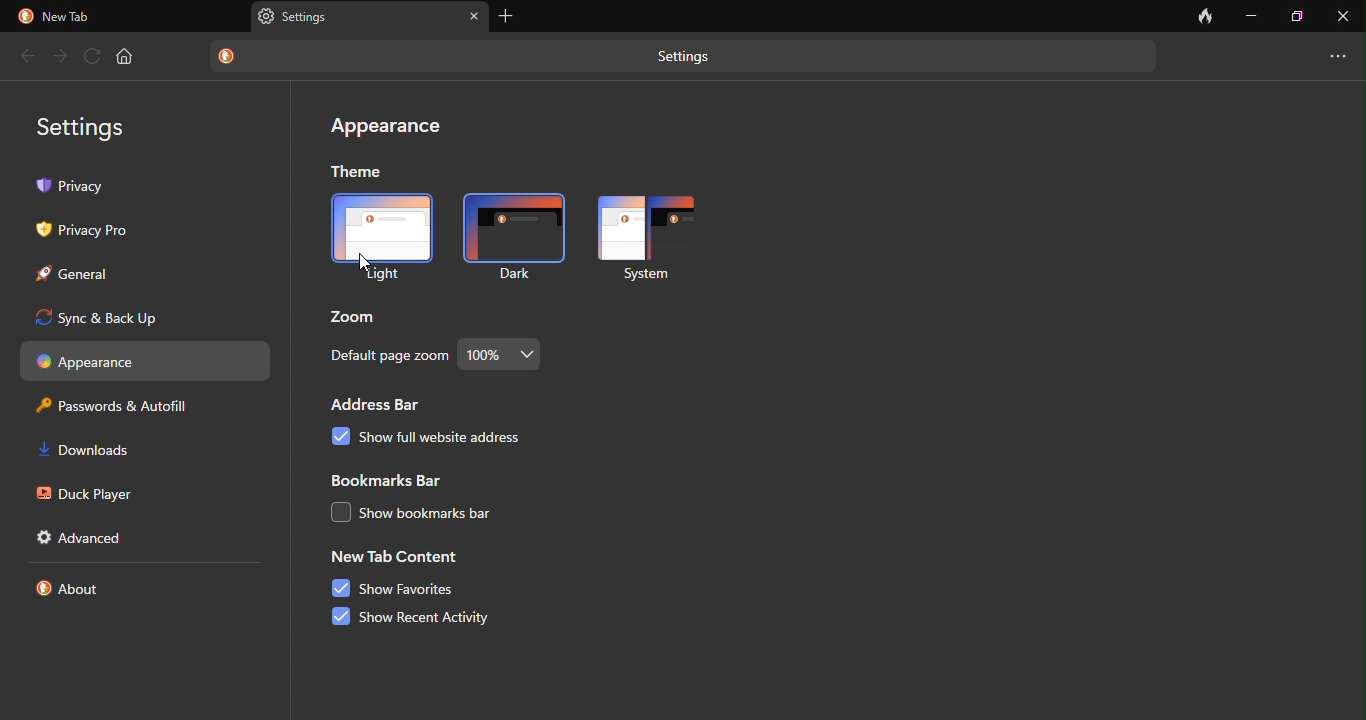  What do you see at coordinates (690, 58) in the screenshot?
I see `settings` at bounding box center [690, 58].